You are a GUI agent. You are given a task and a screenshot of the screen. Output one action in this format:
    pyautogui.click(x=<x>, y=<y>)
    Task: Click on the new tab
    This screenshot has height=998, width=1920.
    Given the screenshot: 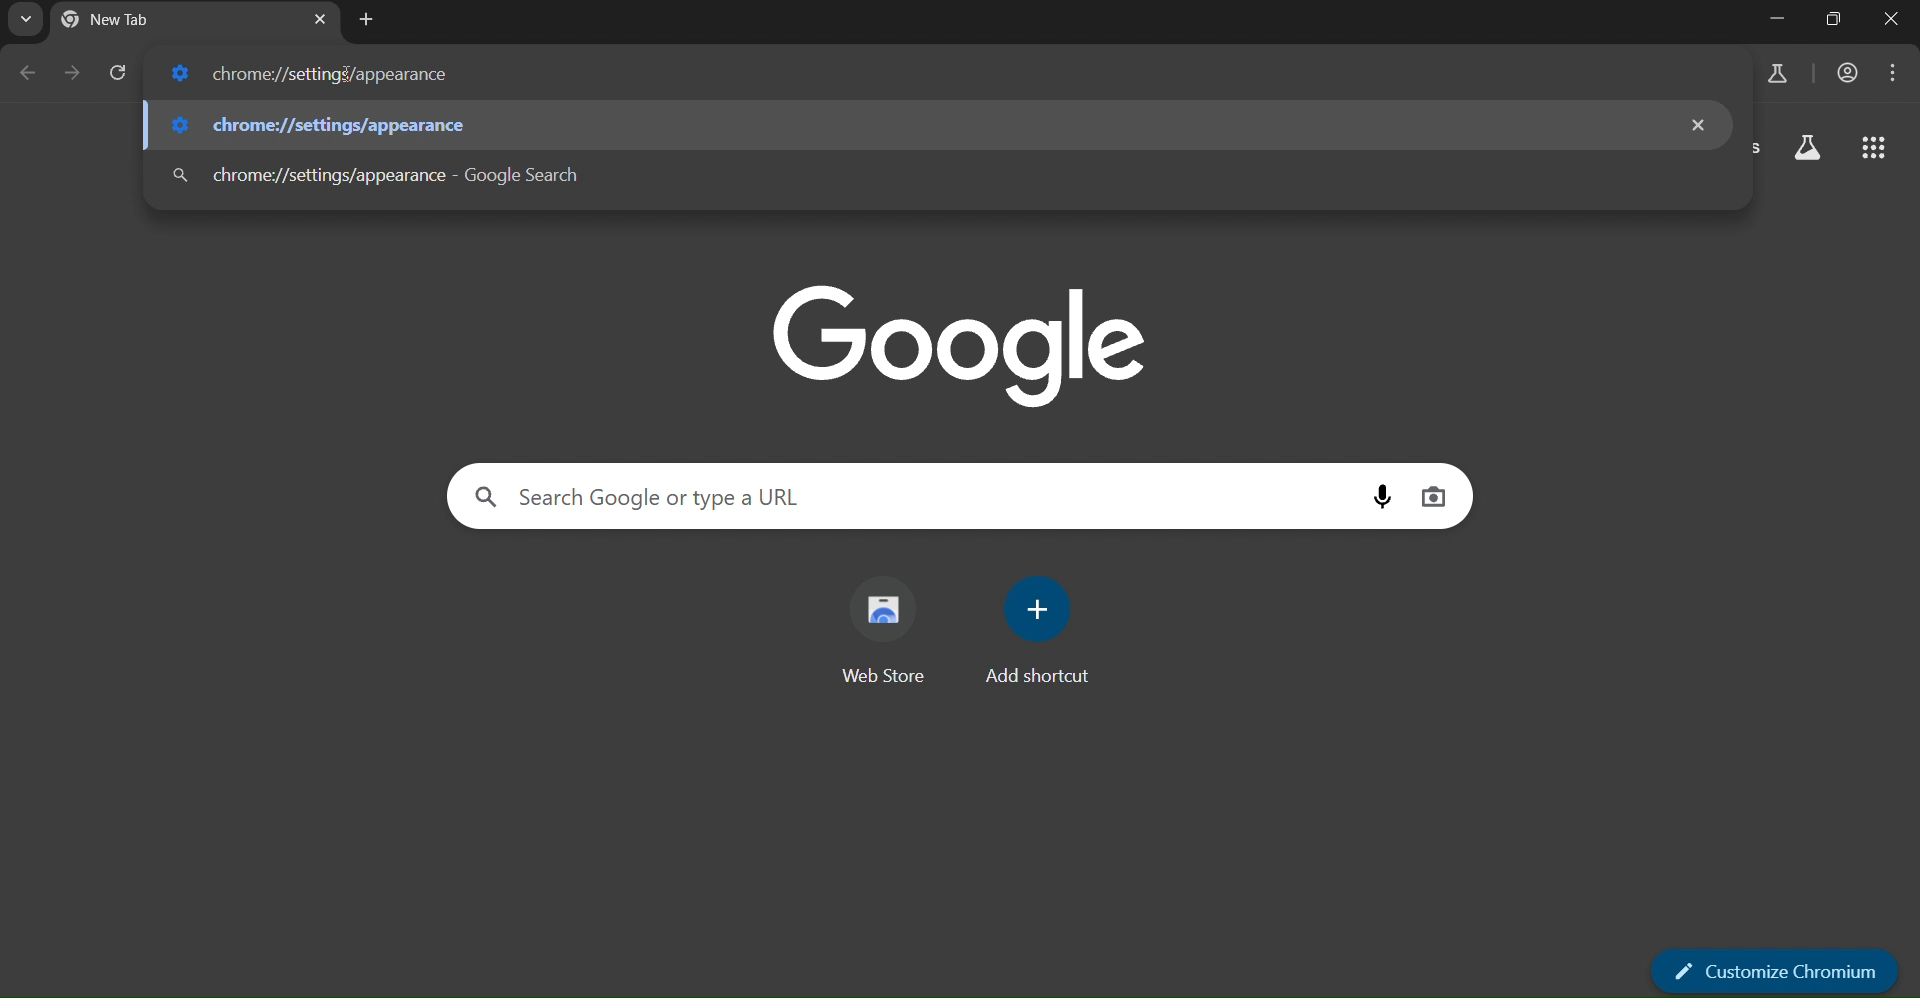 What is the action you would take?
    pyautogui.click(x=367, y=21)
    